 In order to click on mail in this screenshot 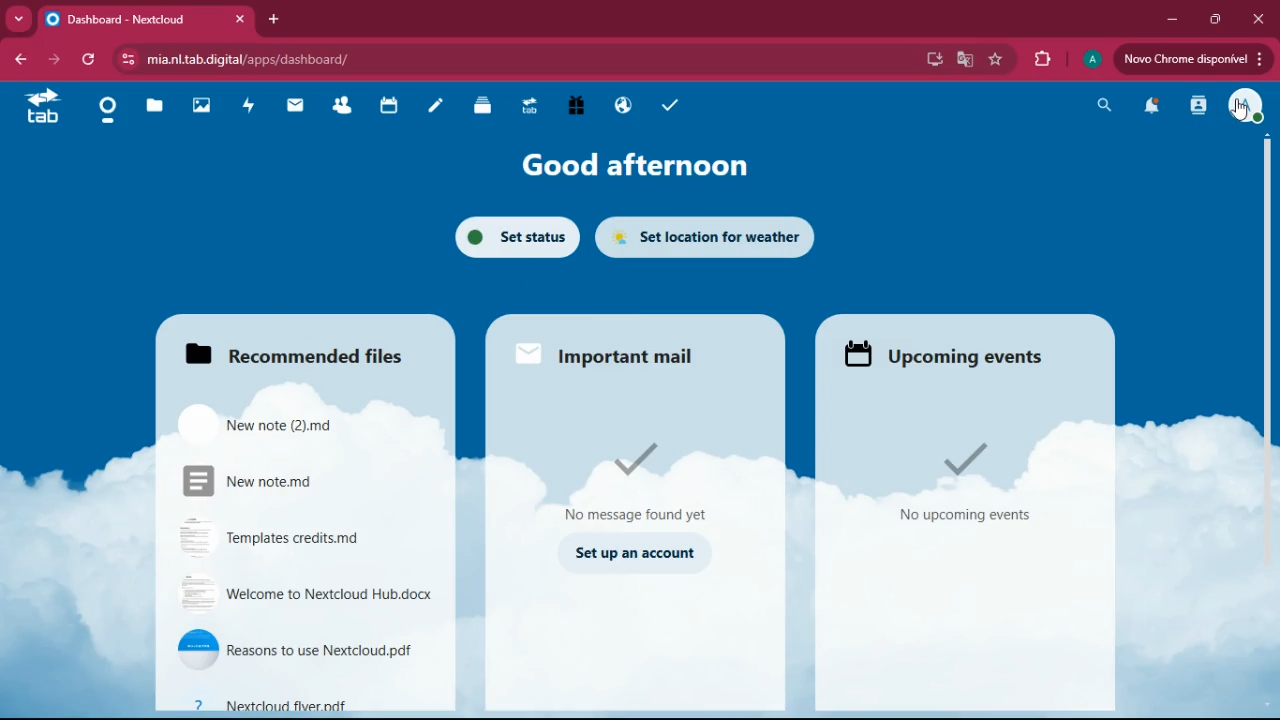, I will do `click(606, 352)`.